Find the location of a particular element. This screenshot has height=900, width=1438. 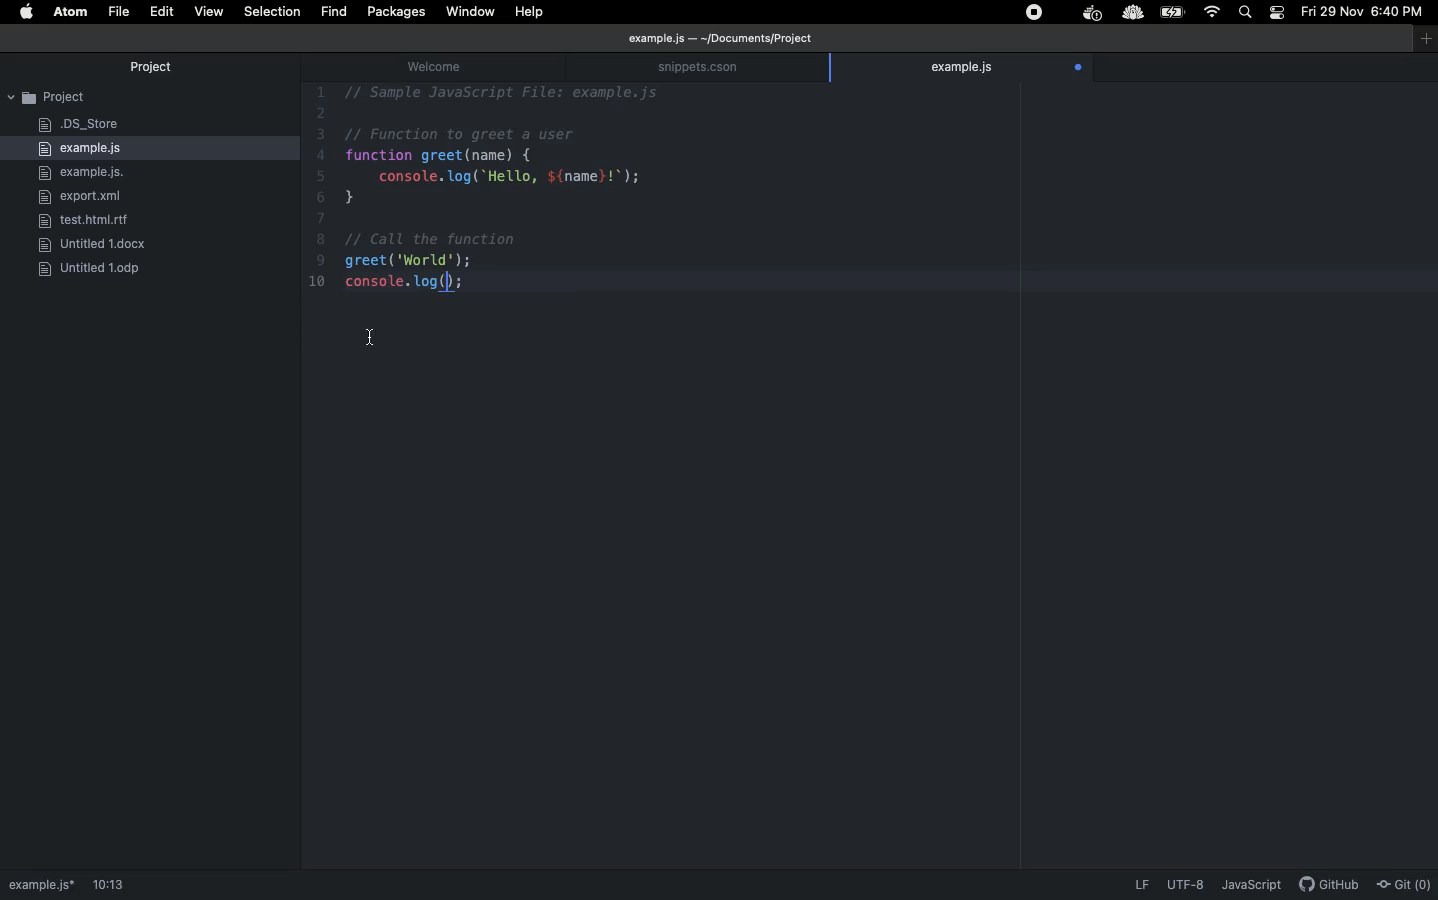

Project is located at coordinates (150, 97).